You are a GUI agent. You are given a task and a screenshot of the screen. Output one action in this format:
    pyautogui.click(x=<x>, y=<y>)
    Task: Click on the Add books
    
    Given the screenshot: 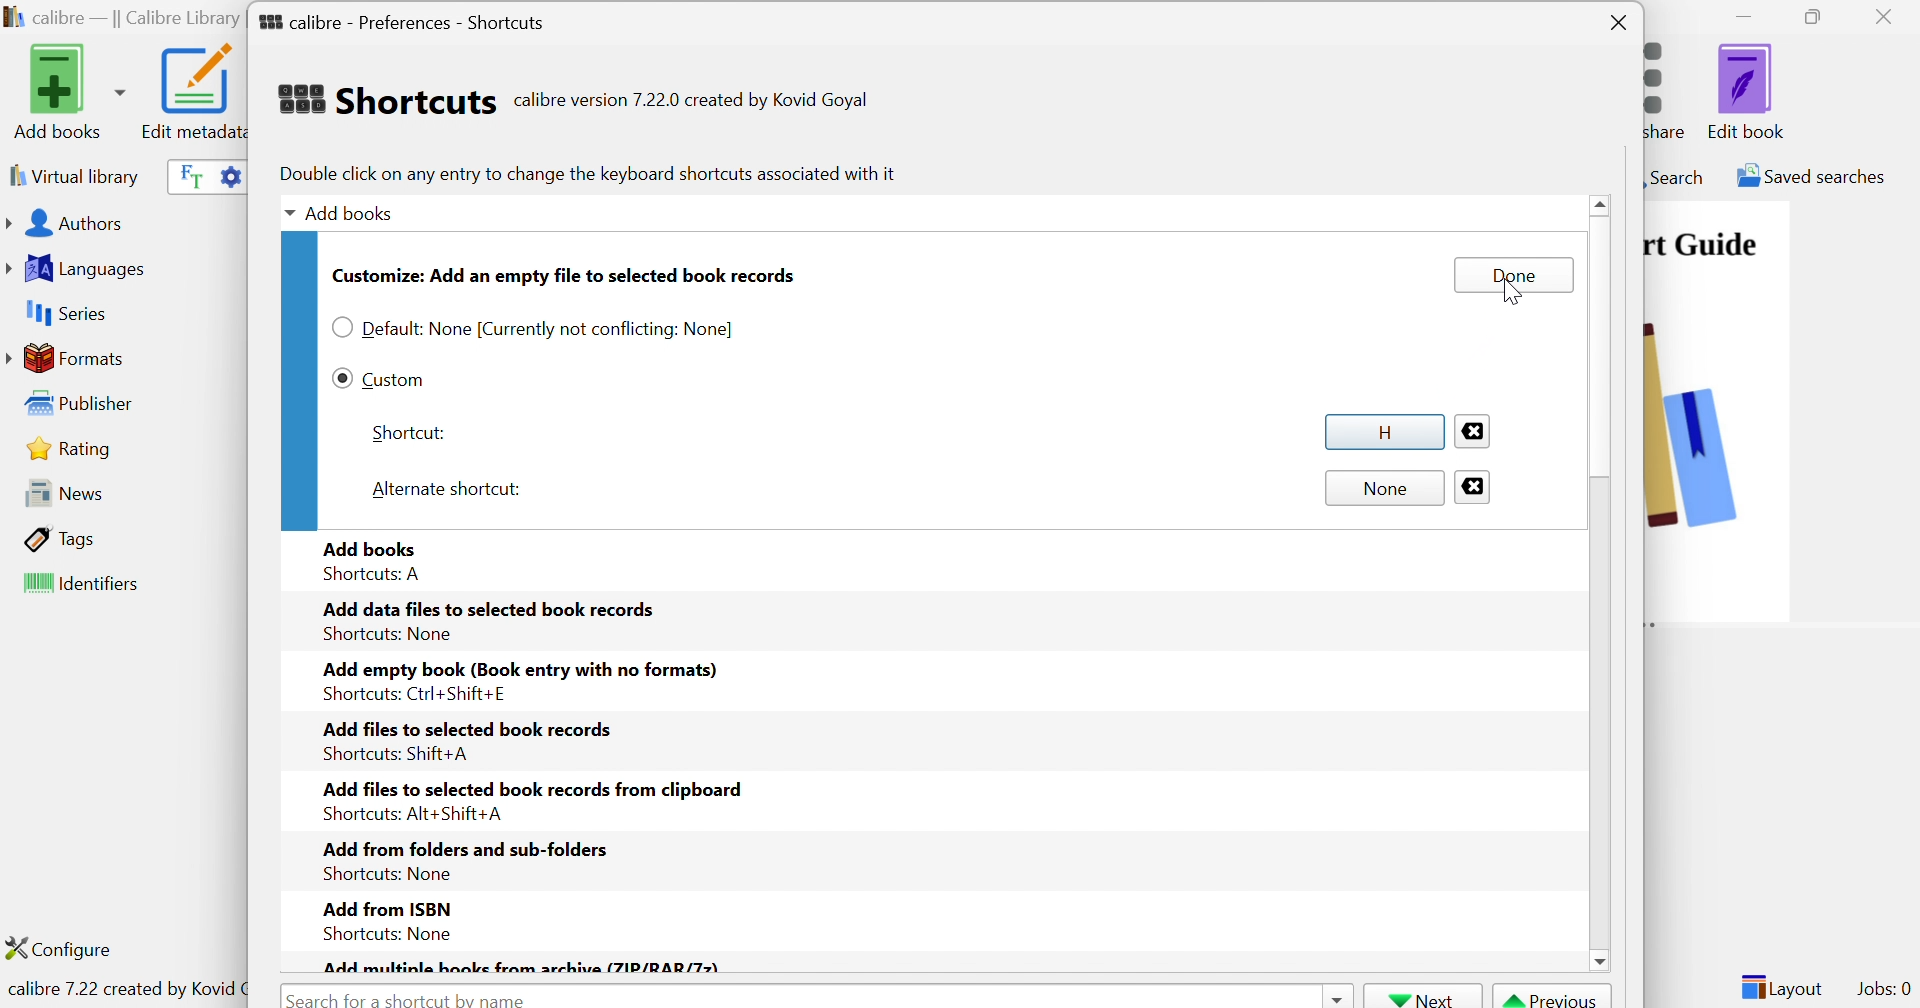 What is the action you would take?
    pyautogui.click(x=66, y=91)
    